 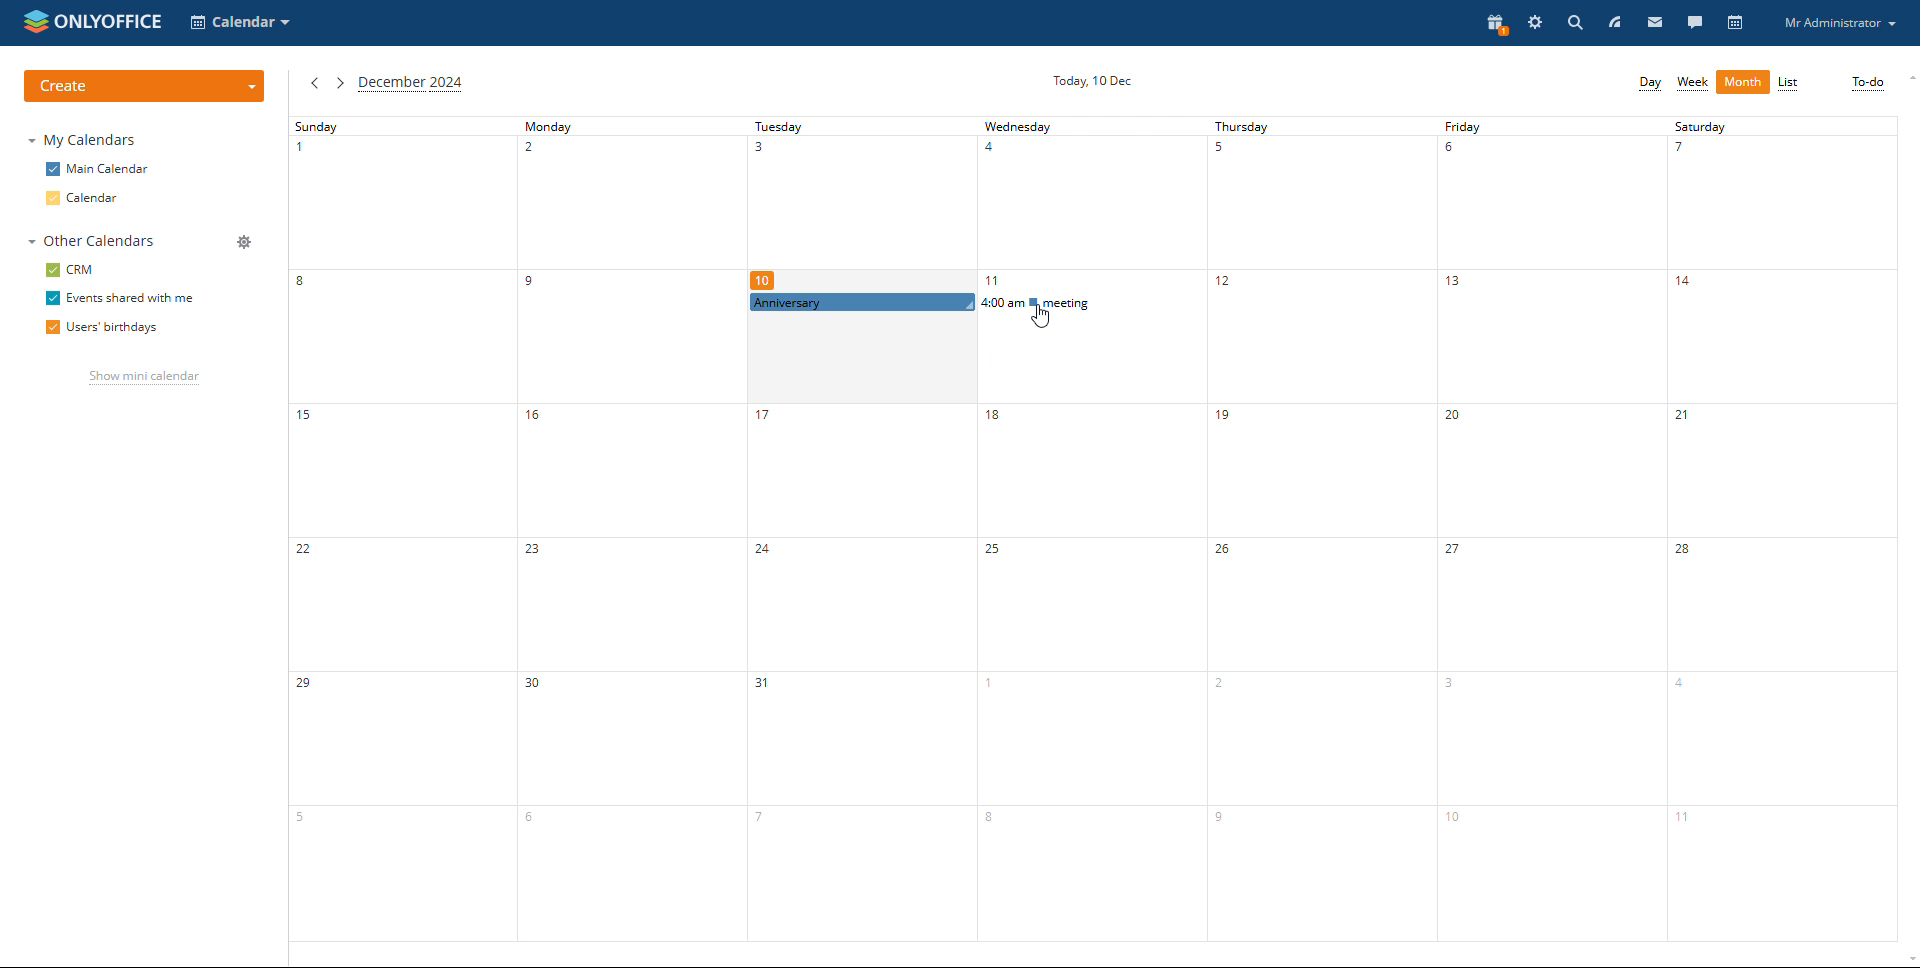 I want to click on current date, so click(x=1092, y=82).